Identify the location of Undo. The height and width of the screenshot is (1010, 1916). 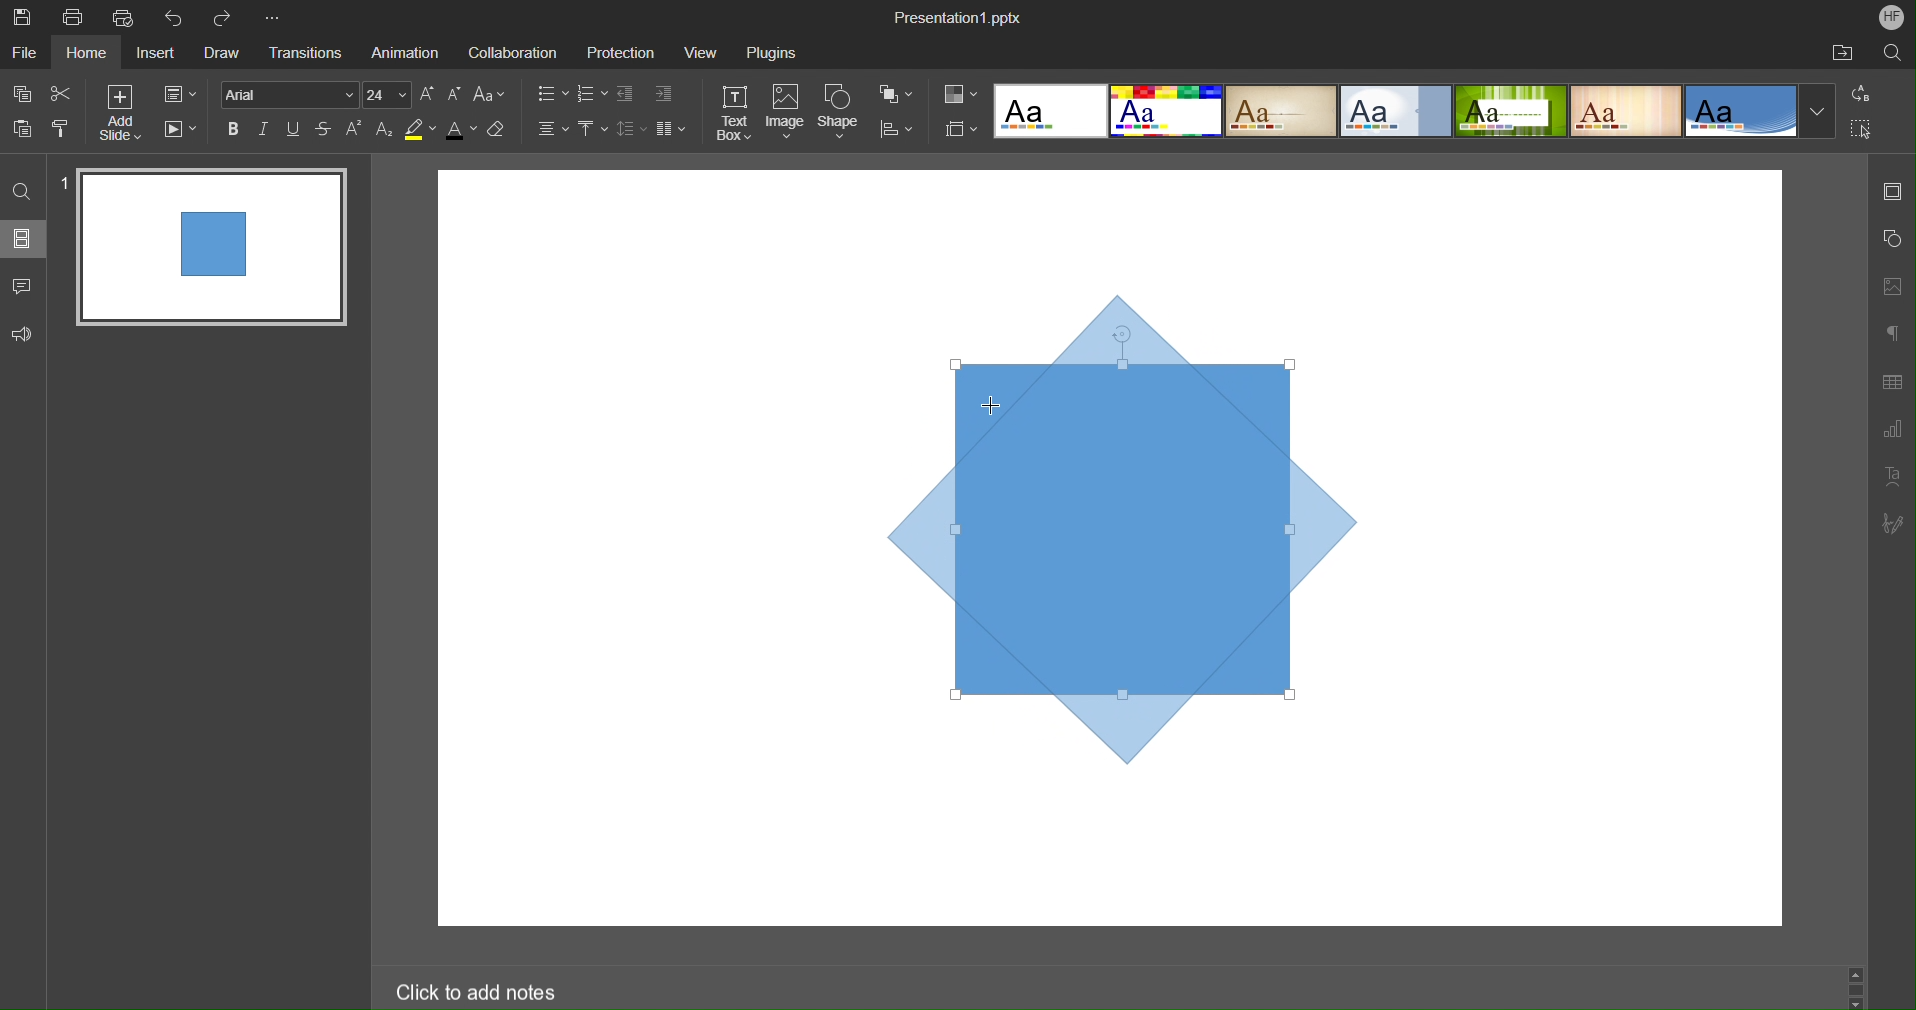
(173, 14).